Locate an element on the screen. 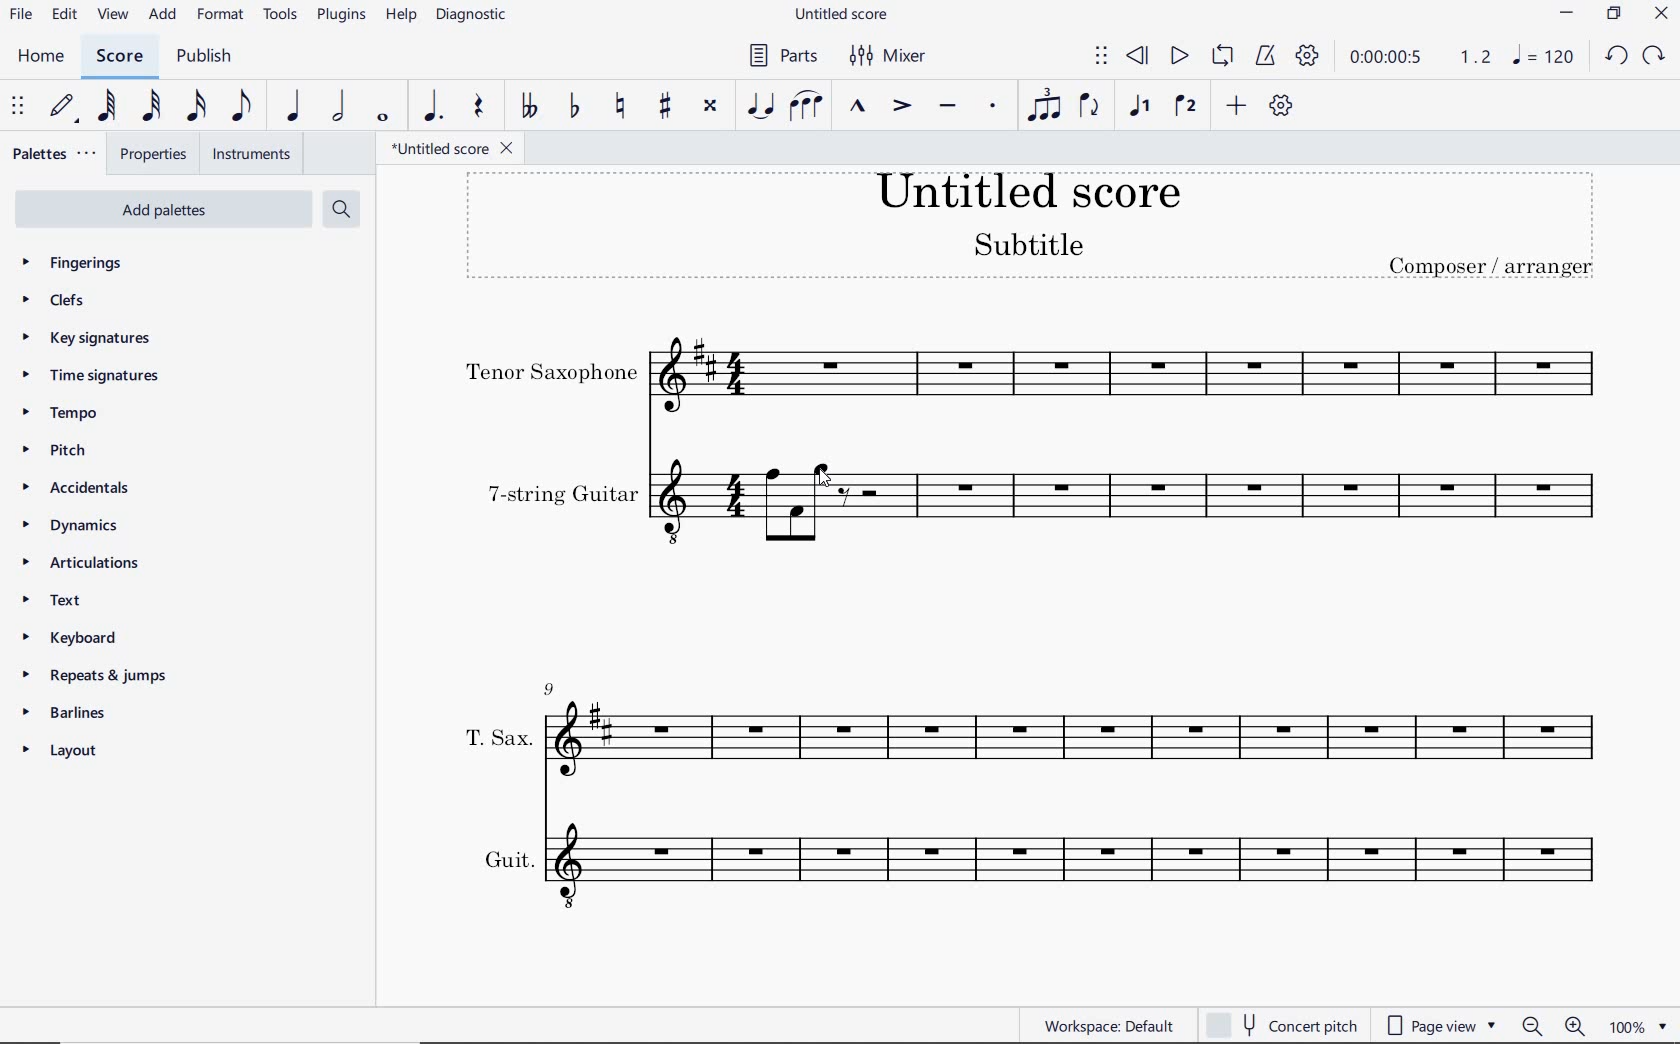 This screenshot has width=1680, height=1044. EIGHTH NOTE is located at coordinates (243, 107).